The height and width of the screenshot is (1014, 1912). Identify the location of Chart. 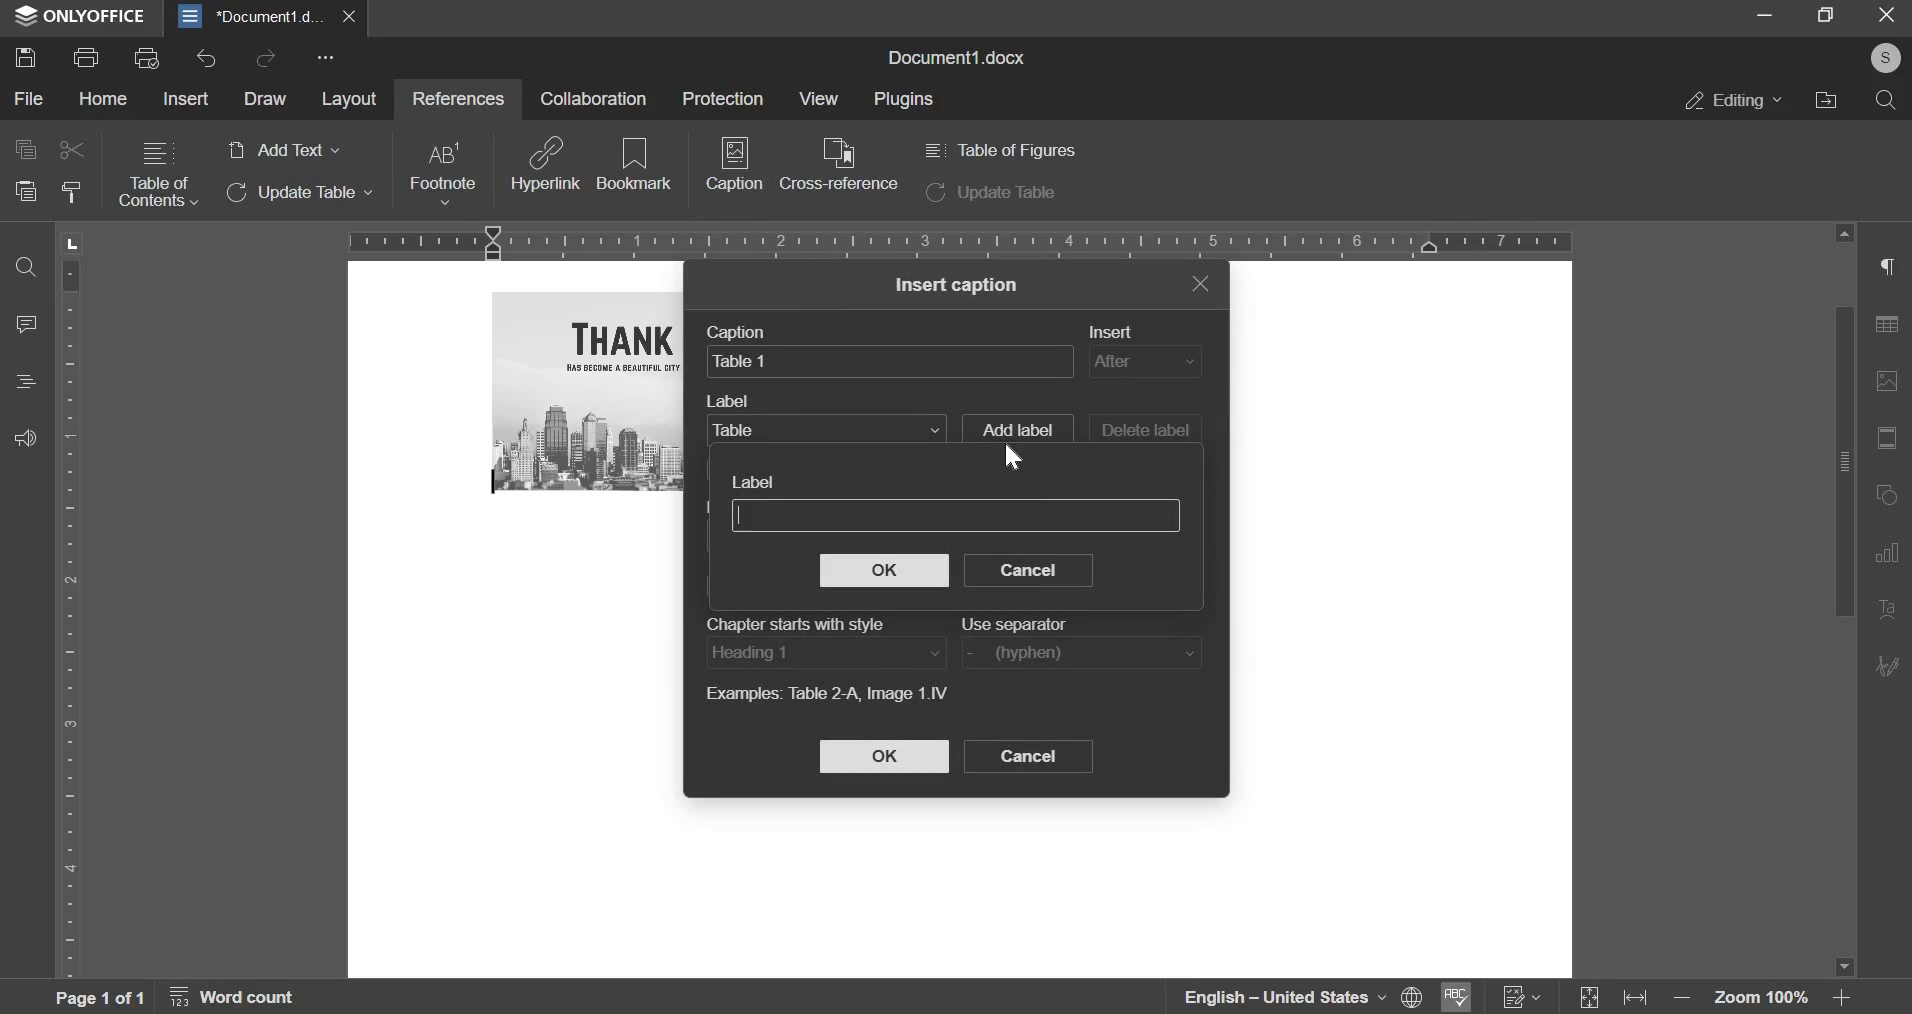
(1893, 553).